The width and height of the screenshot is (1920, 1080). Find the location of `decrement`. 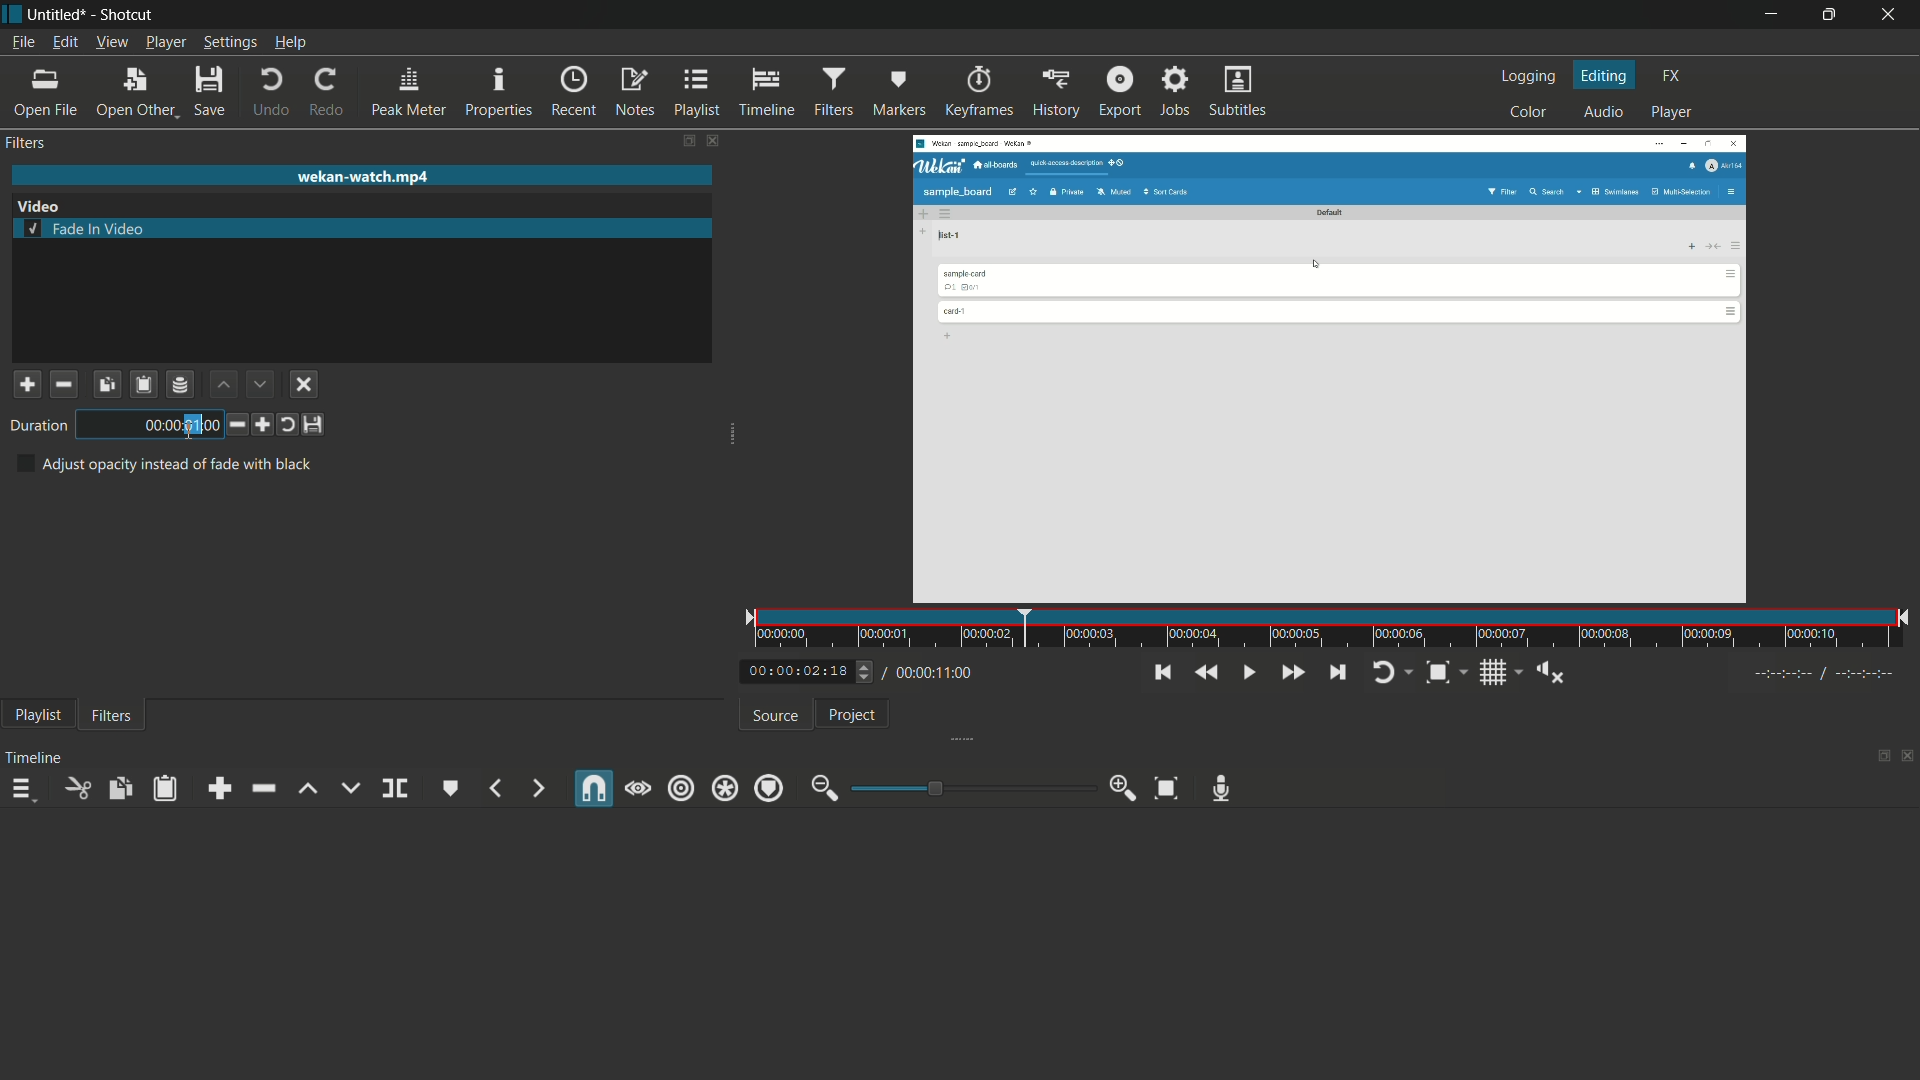

decrement is located at coordinates (233, 424).